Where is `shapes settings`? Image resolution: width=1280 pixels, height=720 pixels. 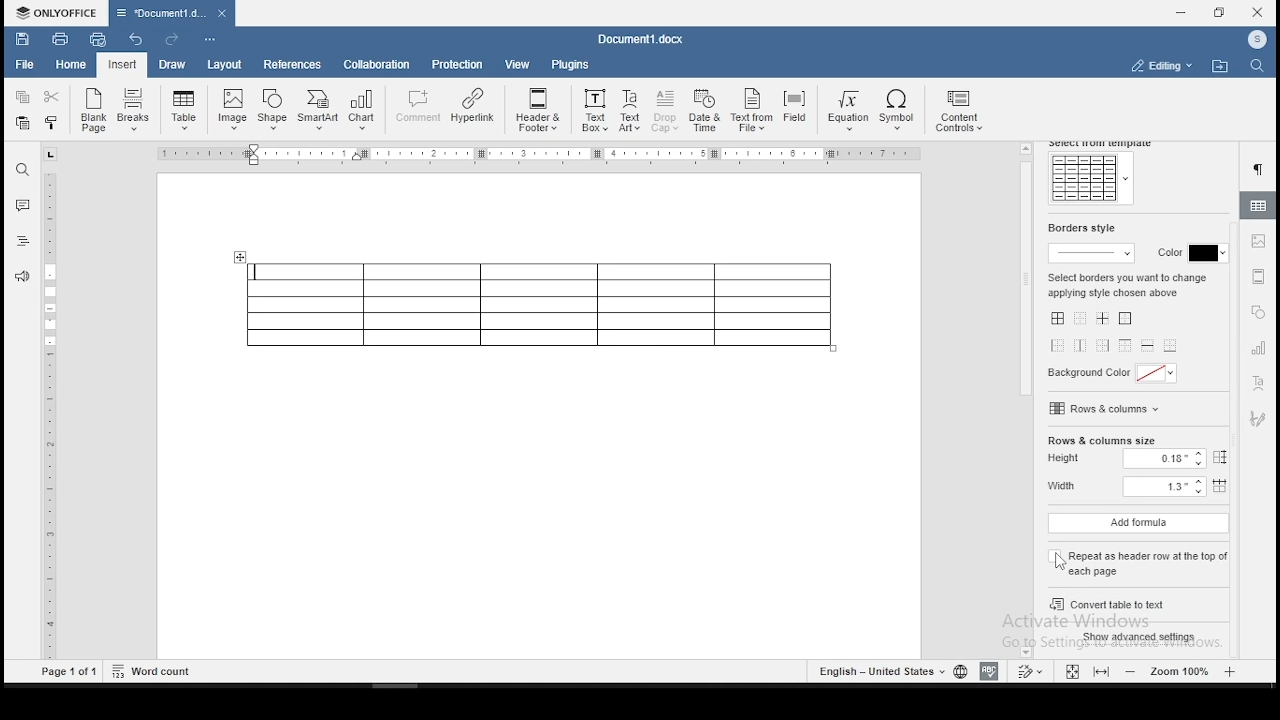 shapes settings is located at coordinates (1257, 312).